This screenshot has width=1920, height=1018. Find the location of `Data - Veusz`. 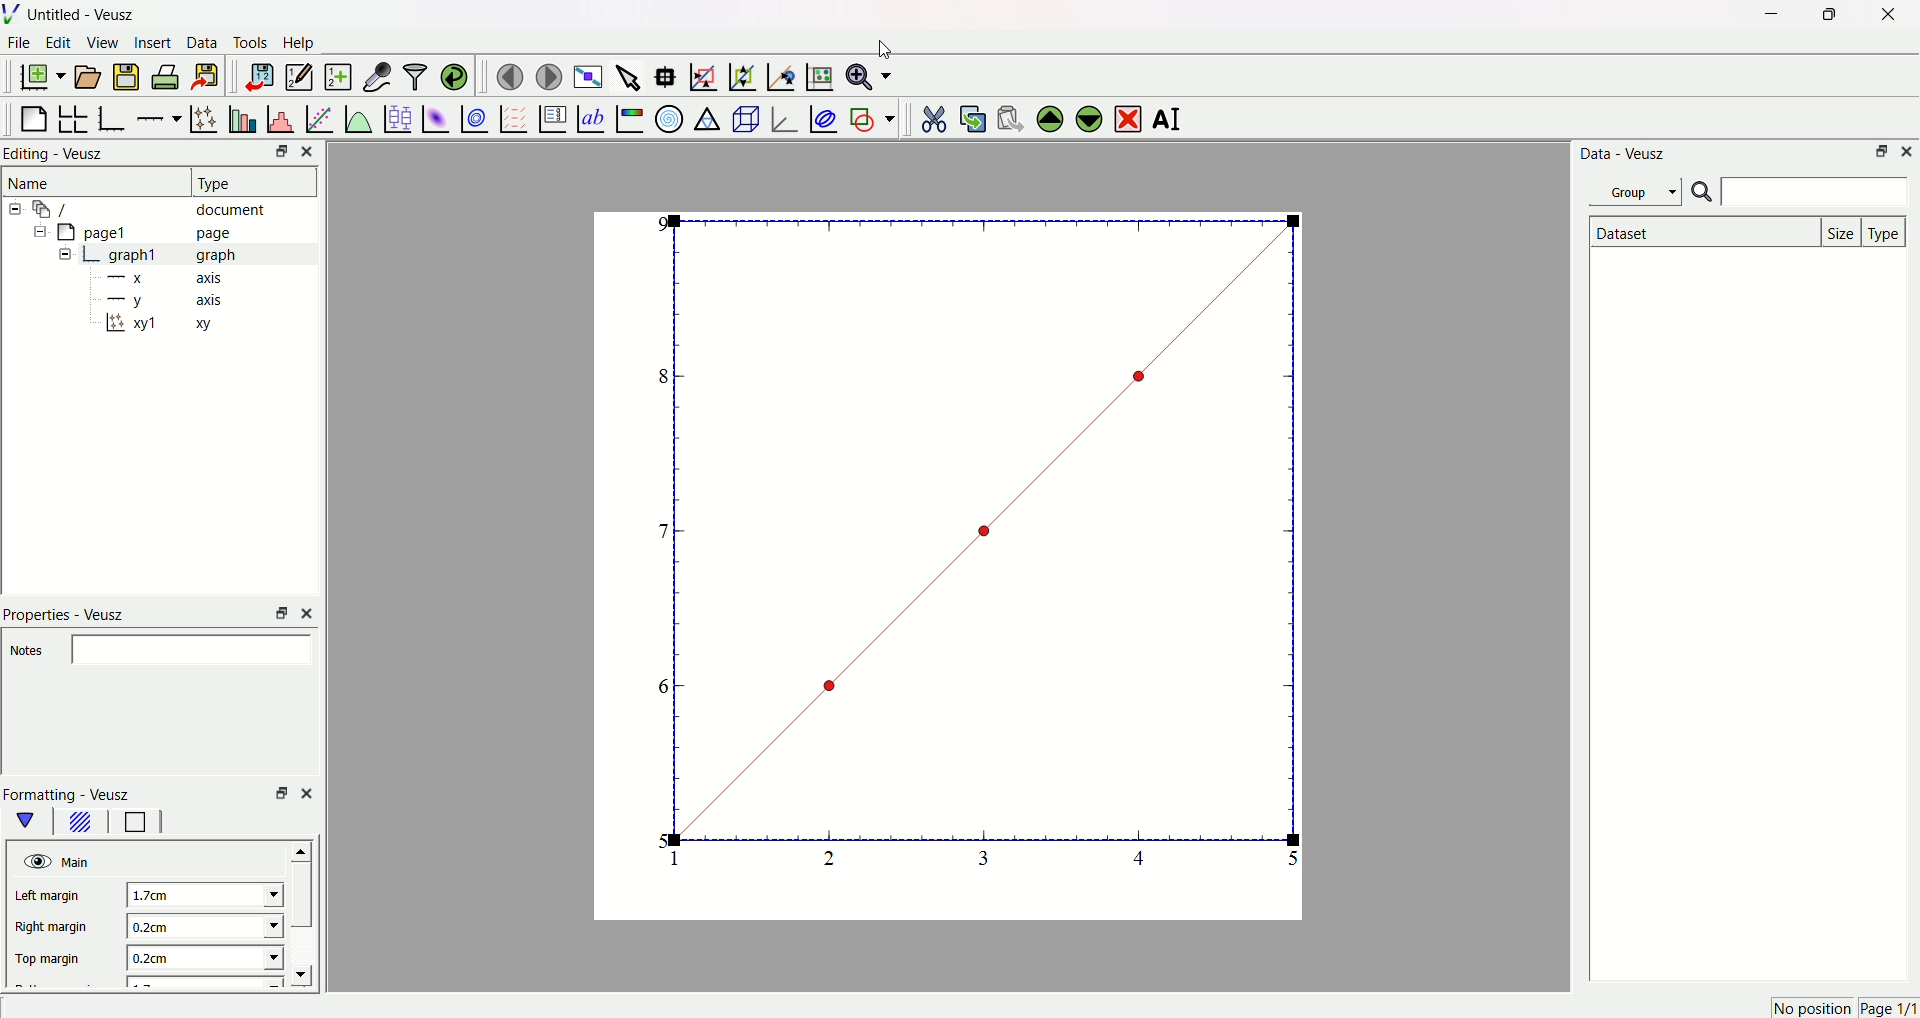

Data - Veusz is located at coordinates (1625, 155).